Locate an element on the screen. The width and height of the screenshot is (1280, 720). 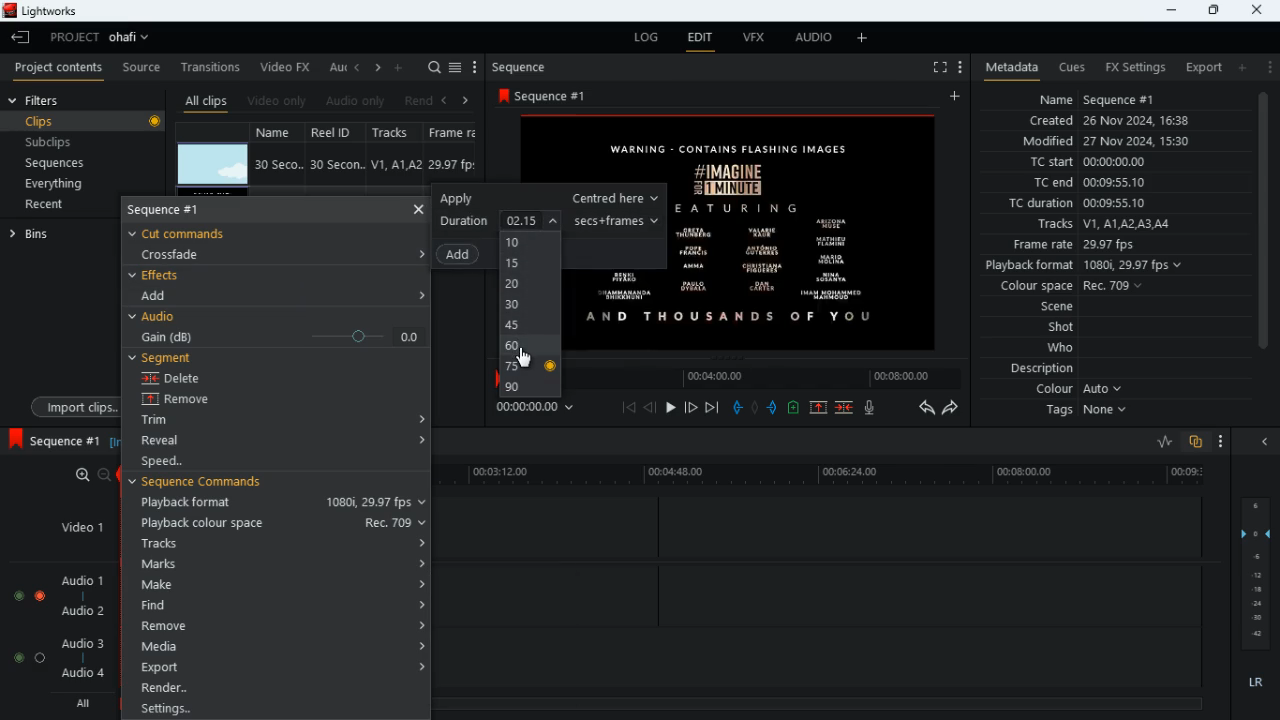
fps is located at coordinates (454, 133).